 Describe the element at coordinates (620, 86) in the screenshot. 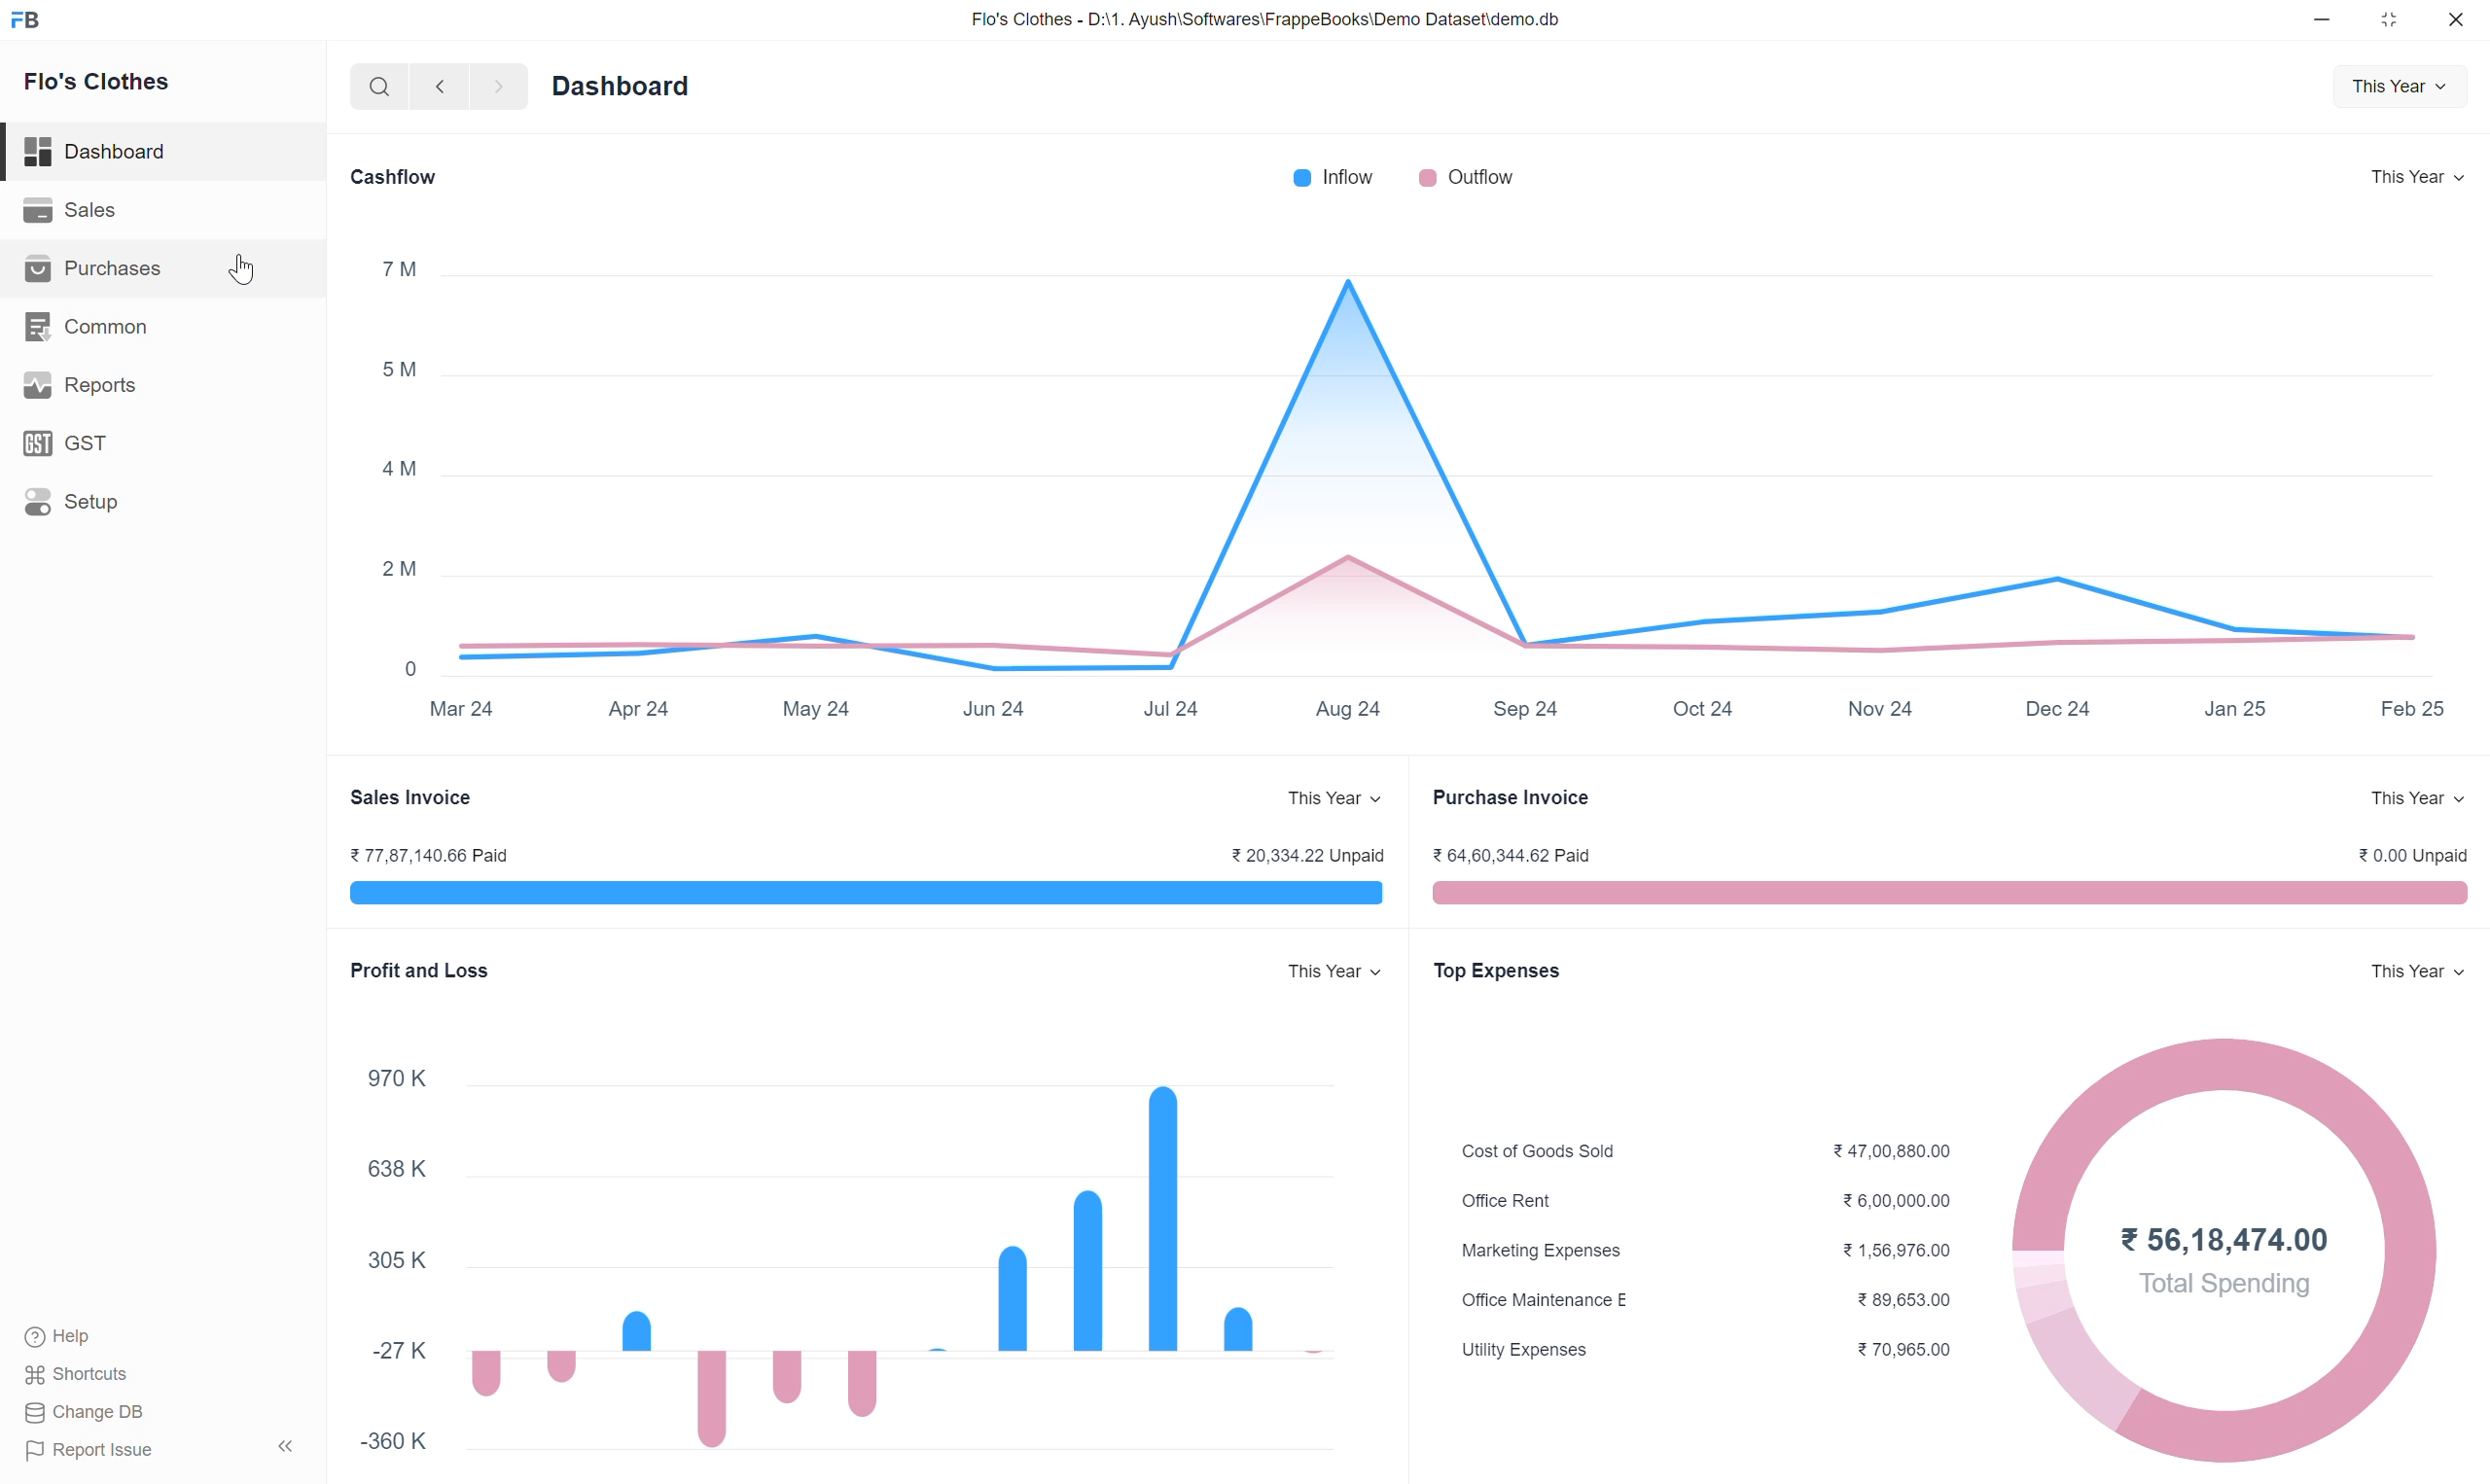

I see `Dashboard` at that location.